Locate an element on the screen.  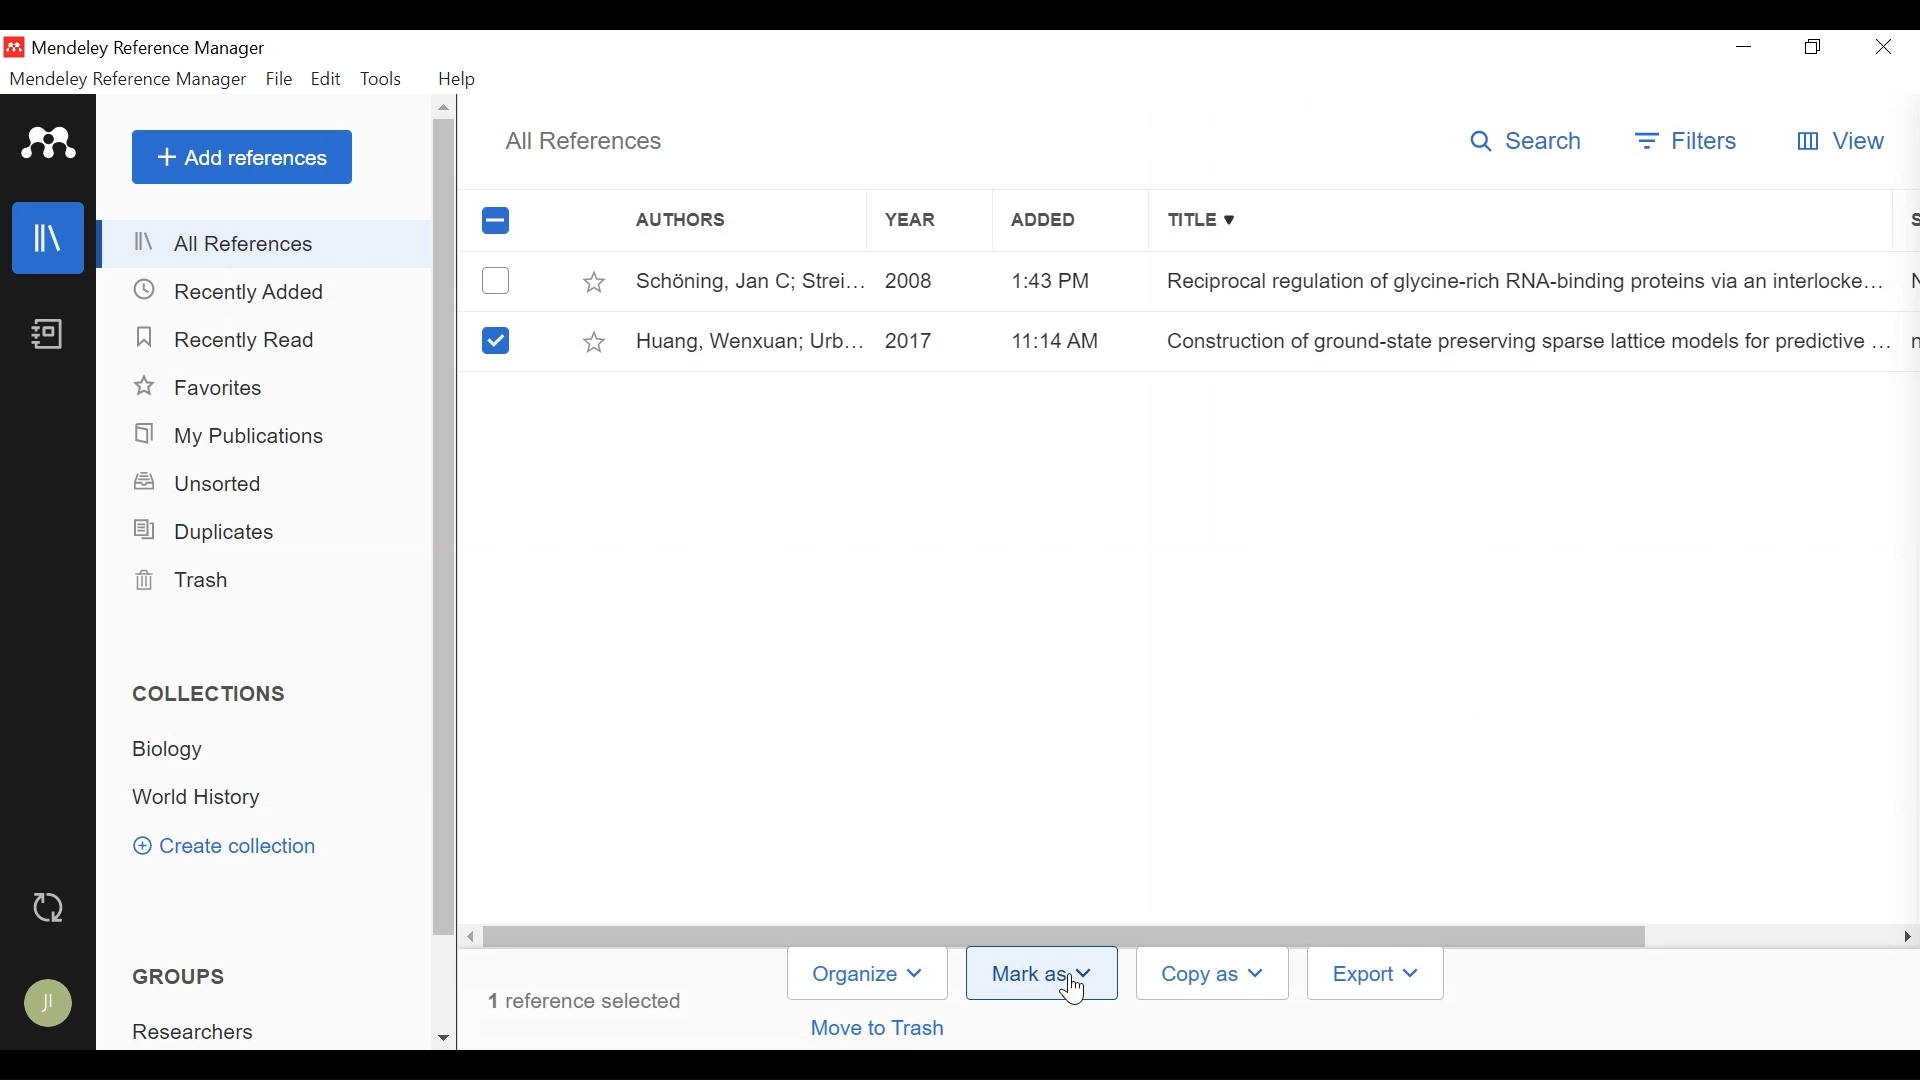
Reciprocal regulation of glycine-rich RNA-binding proteins via an interlocke... is located at coordinates (1516, 285).